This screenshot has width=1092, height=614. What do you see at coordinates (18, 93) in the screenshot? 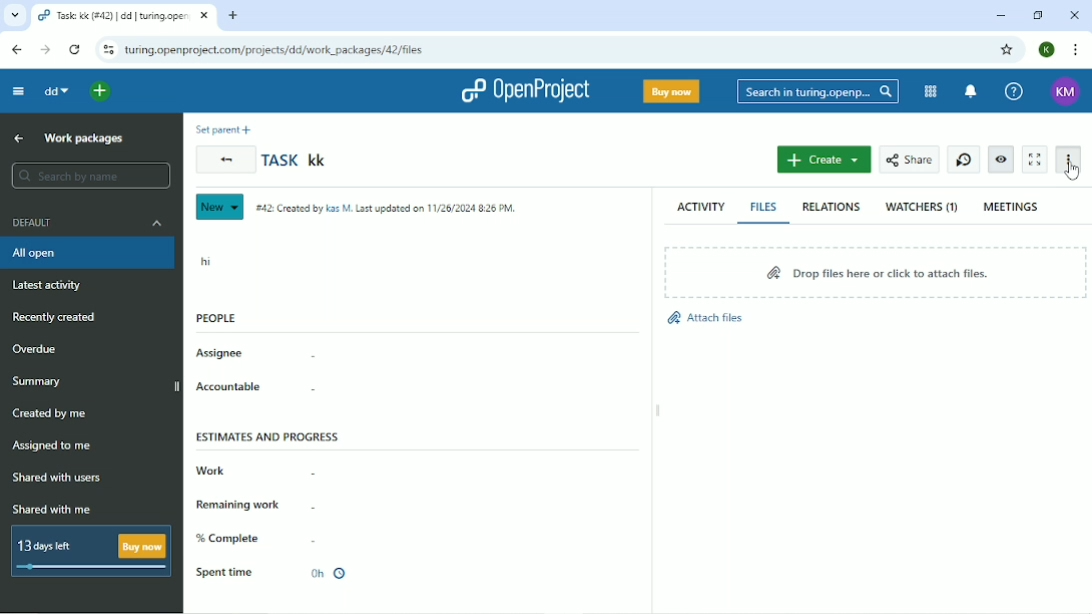
I see `Collapse project menu` at bounding box center [18, 93].